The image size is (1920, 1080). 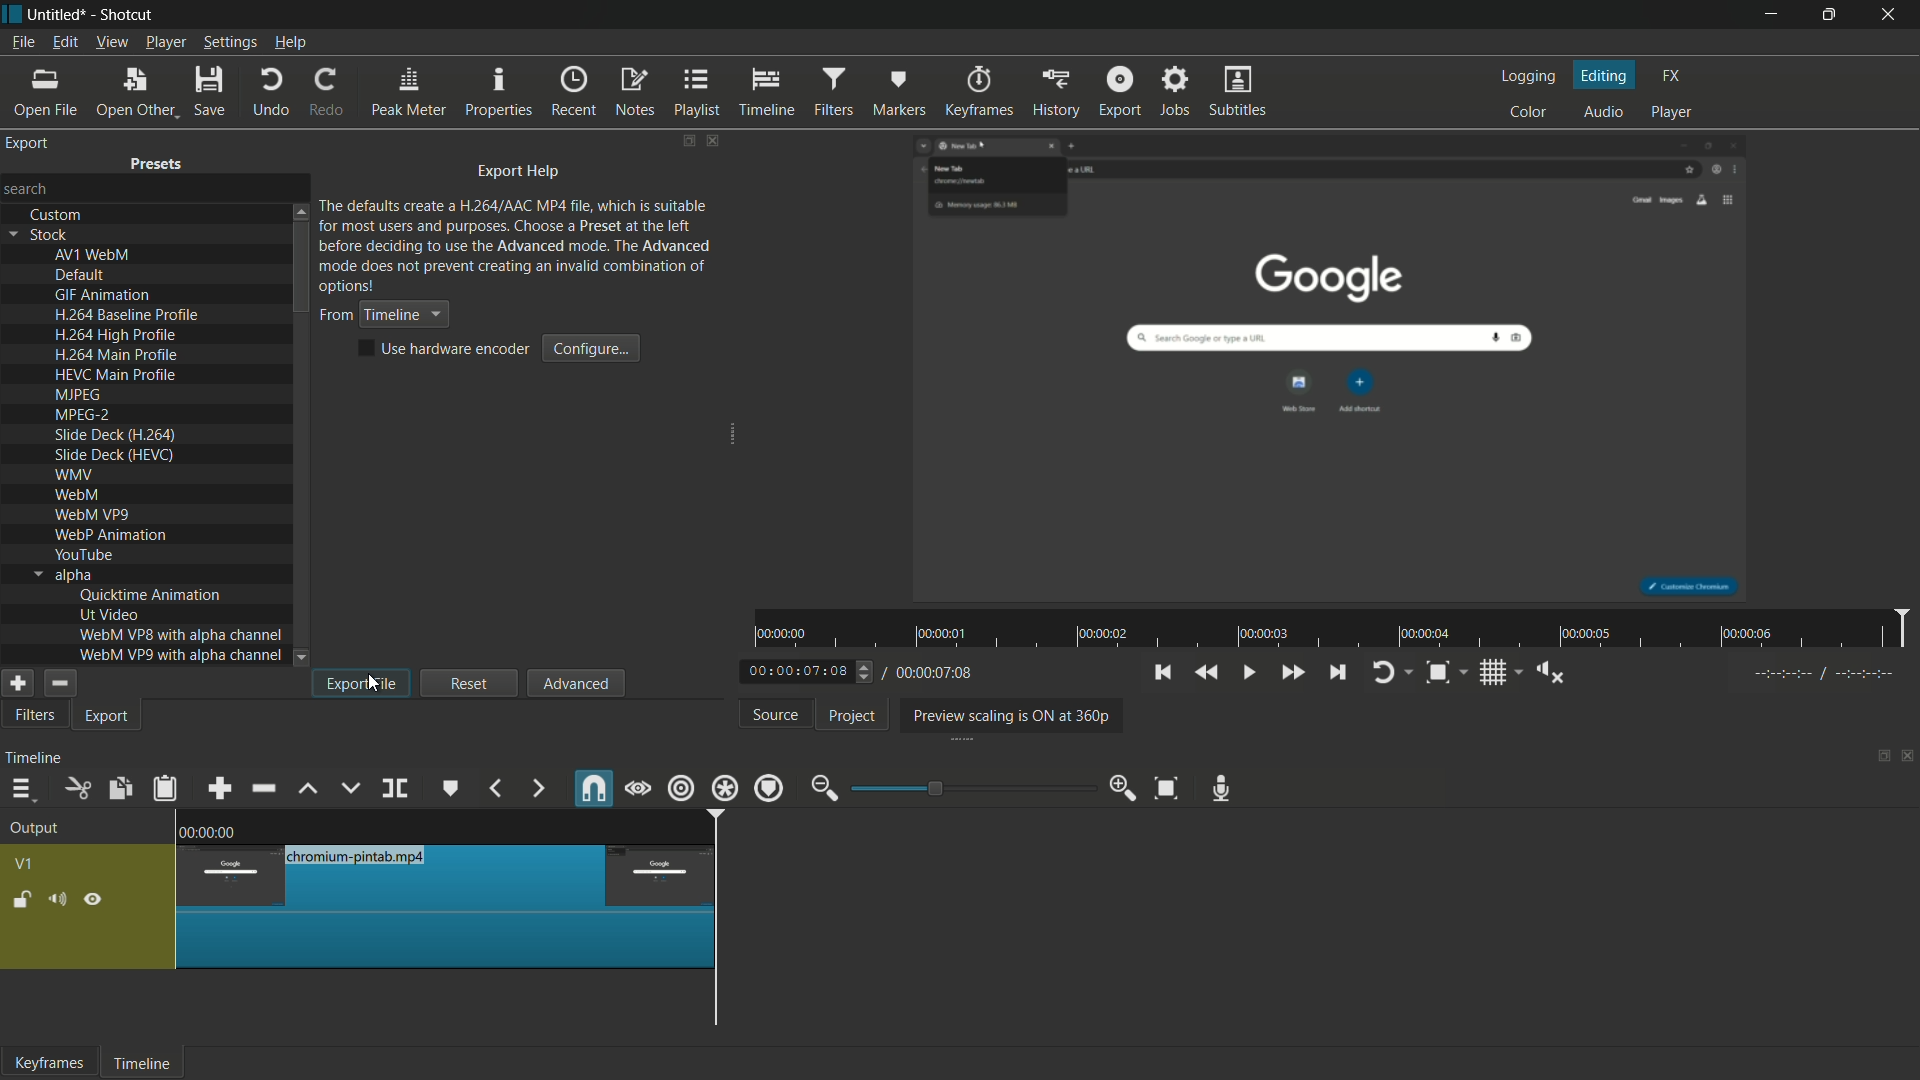 I want to click on toggle play or pause, so click(x=1247, y=671).